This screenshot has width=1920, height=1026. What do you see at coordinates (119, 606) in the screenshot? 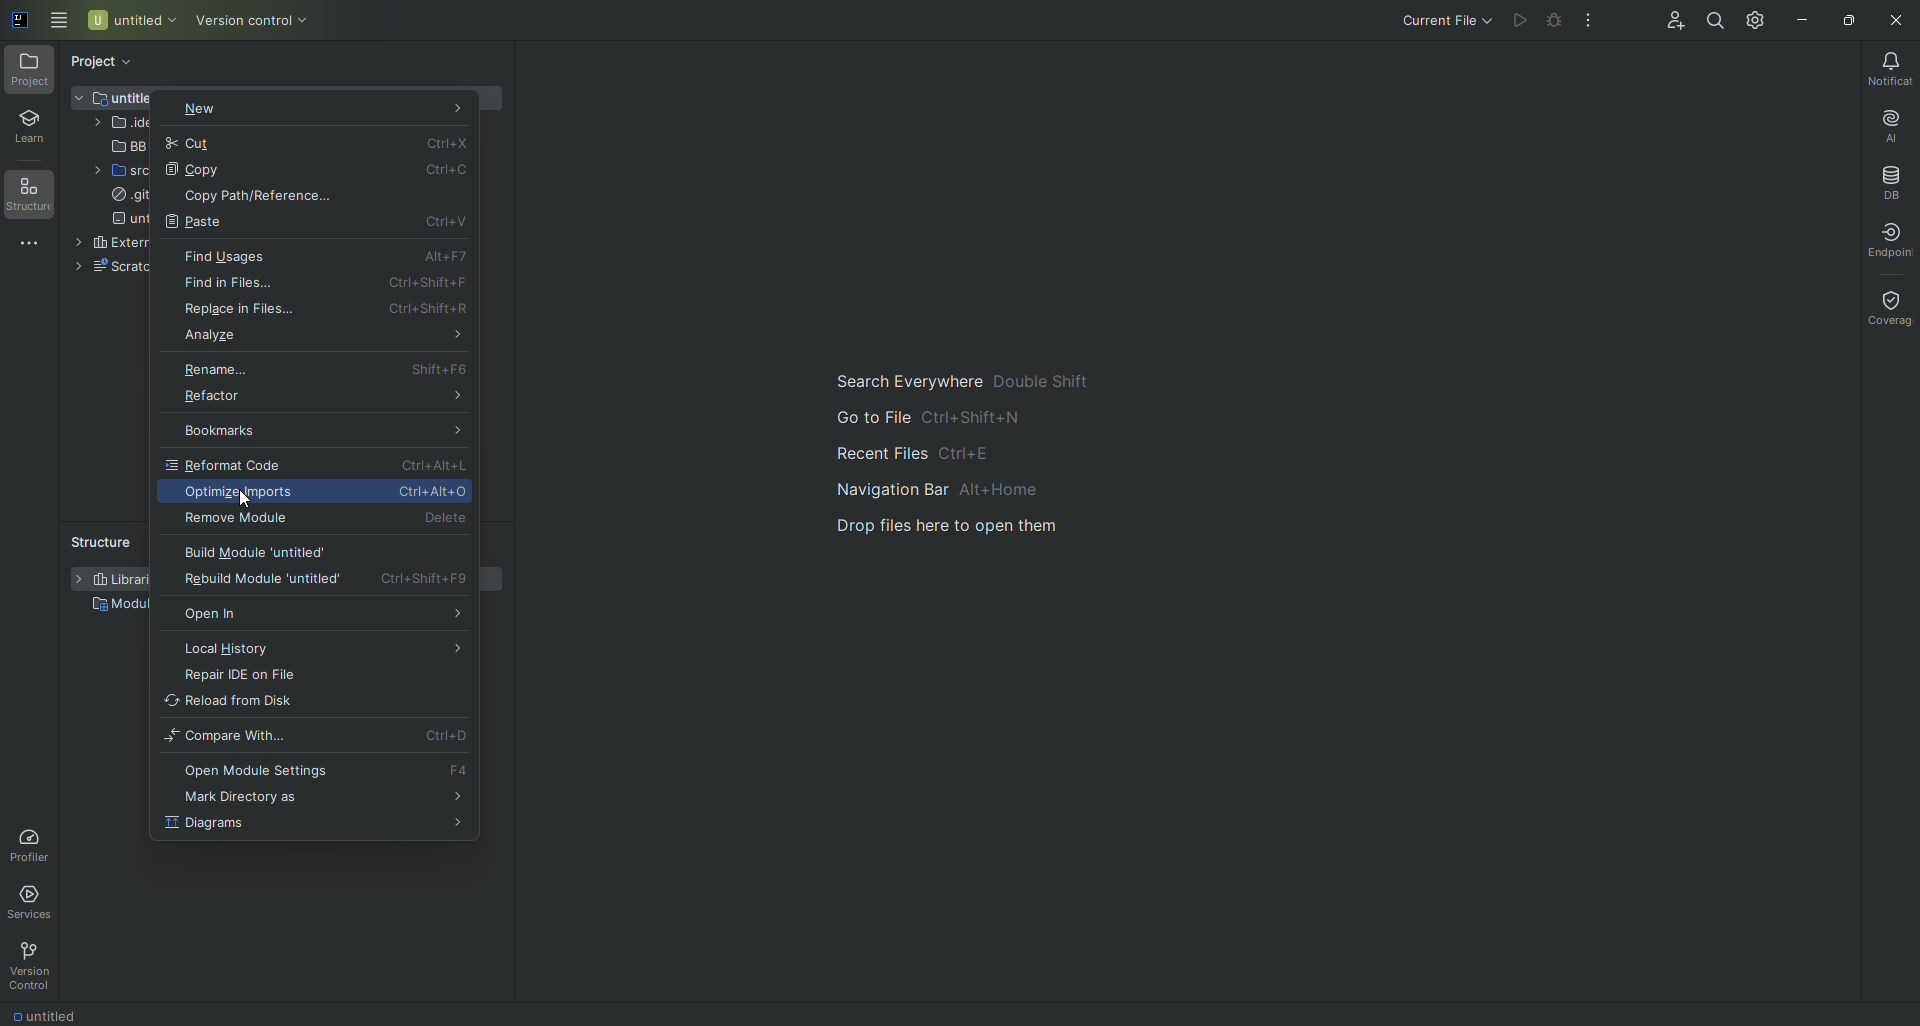
I see `Module Dependencies` at bounding box center [119, 606].